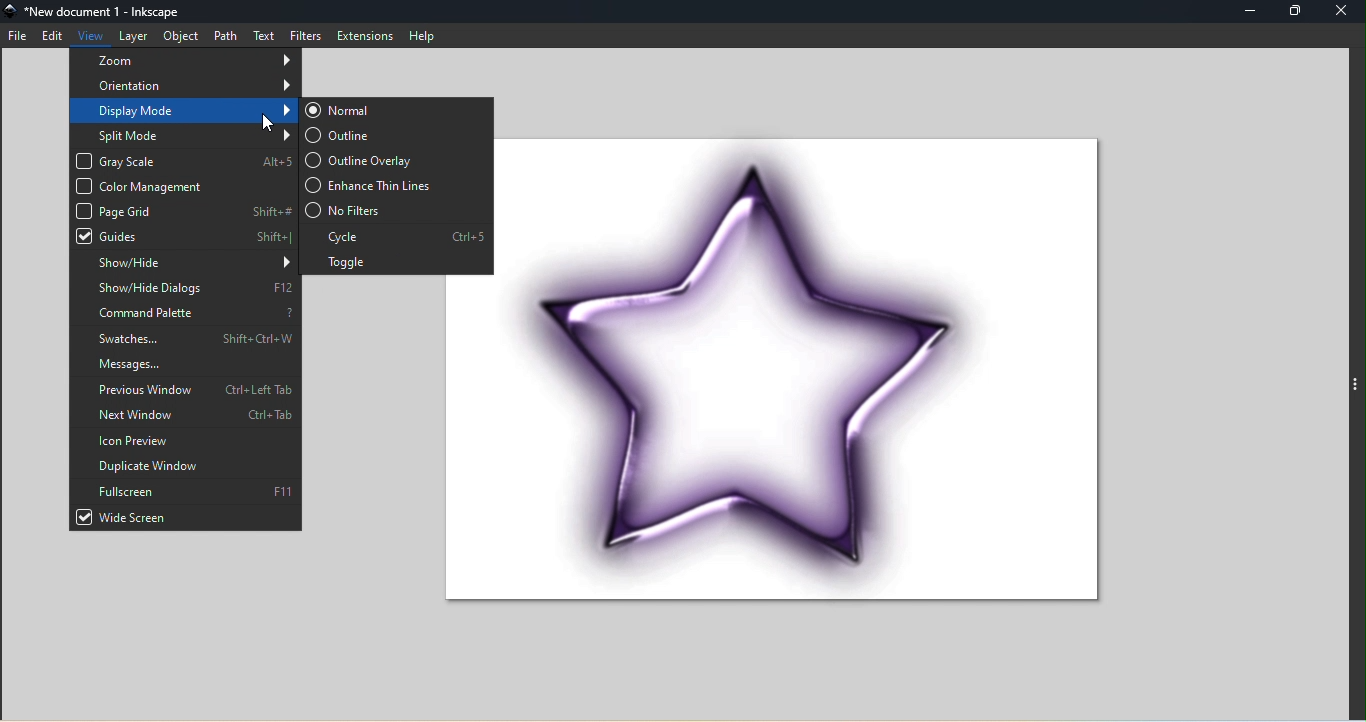  What do you see at coordinates (187, 415) in the screenshot?
I see `Next window` at bounding box center [187, 415].